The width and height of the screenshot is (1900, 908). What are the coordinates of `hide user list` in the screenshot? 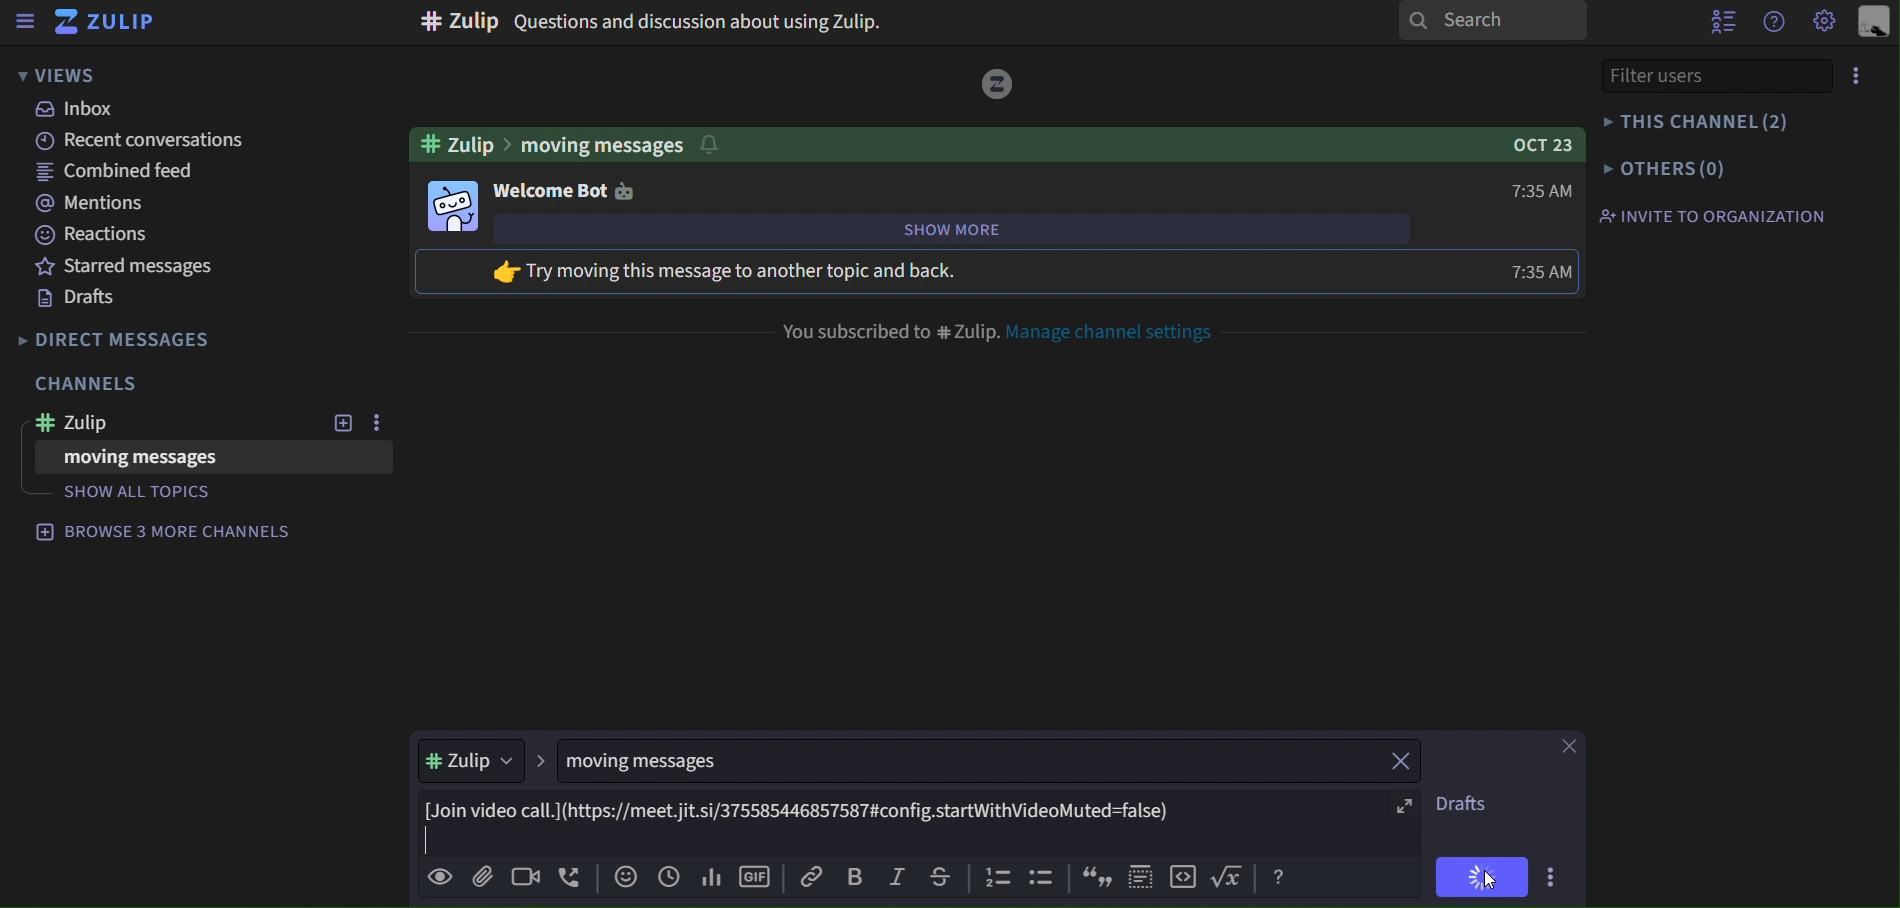 It's located at (1718, 21).